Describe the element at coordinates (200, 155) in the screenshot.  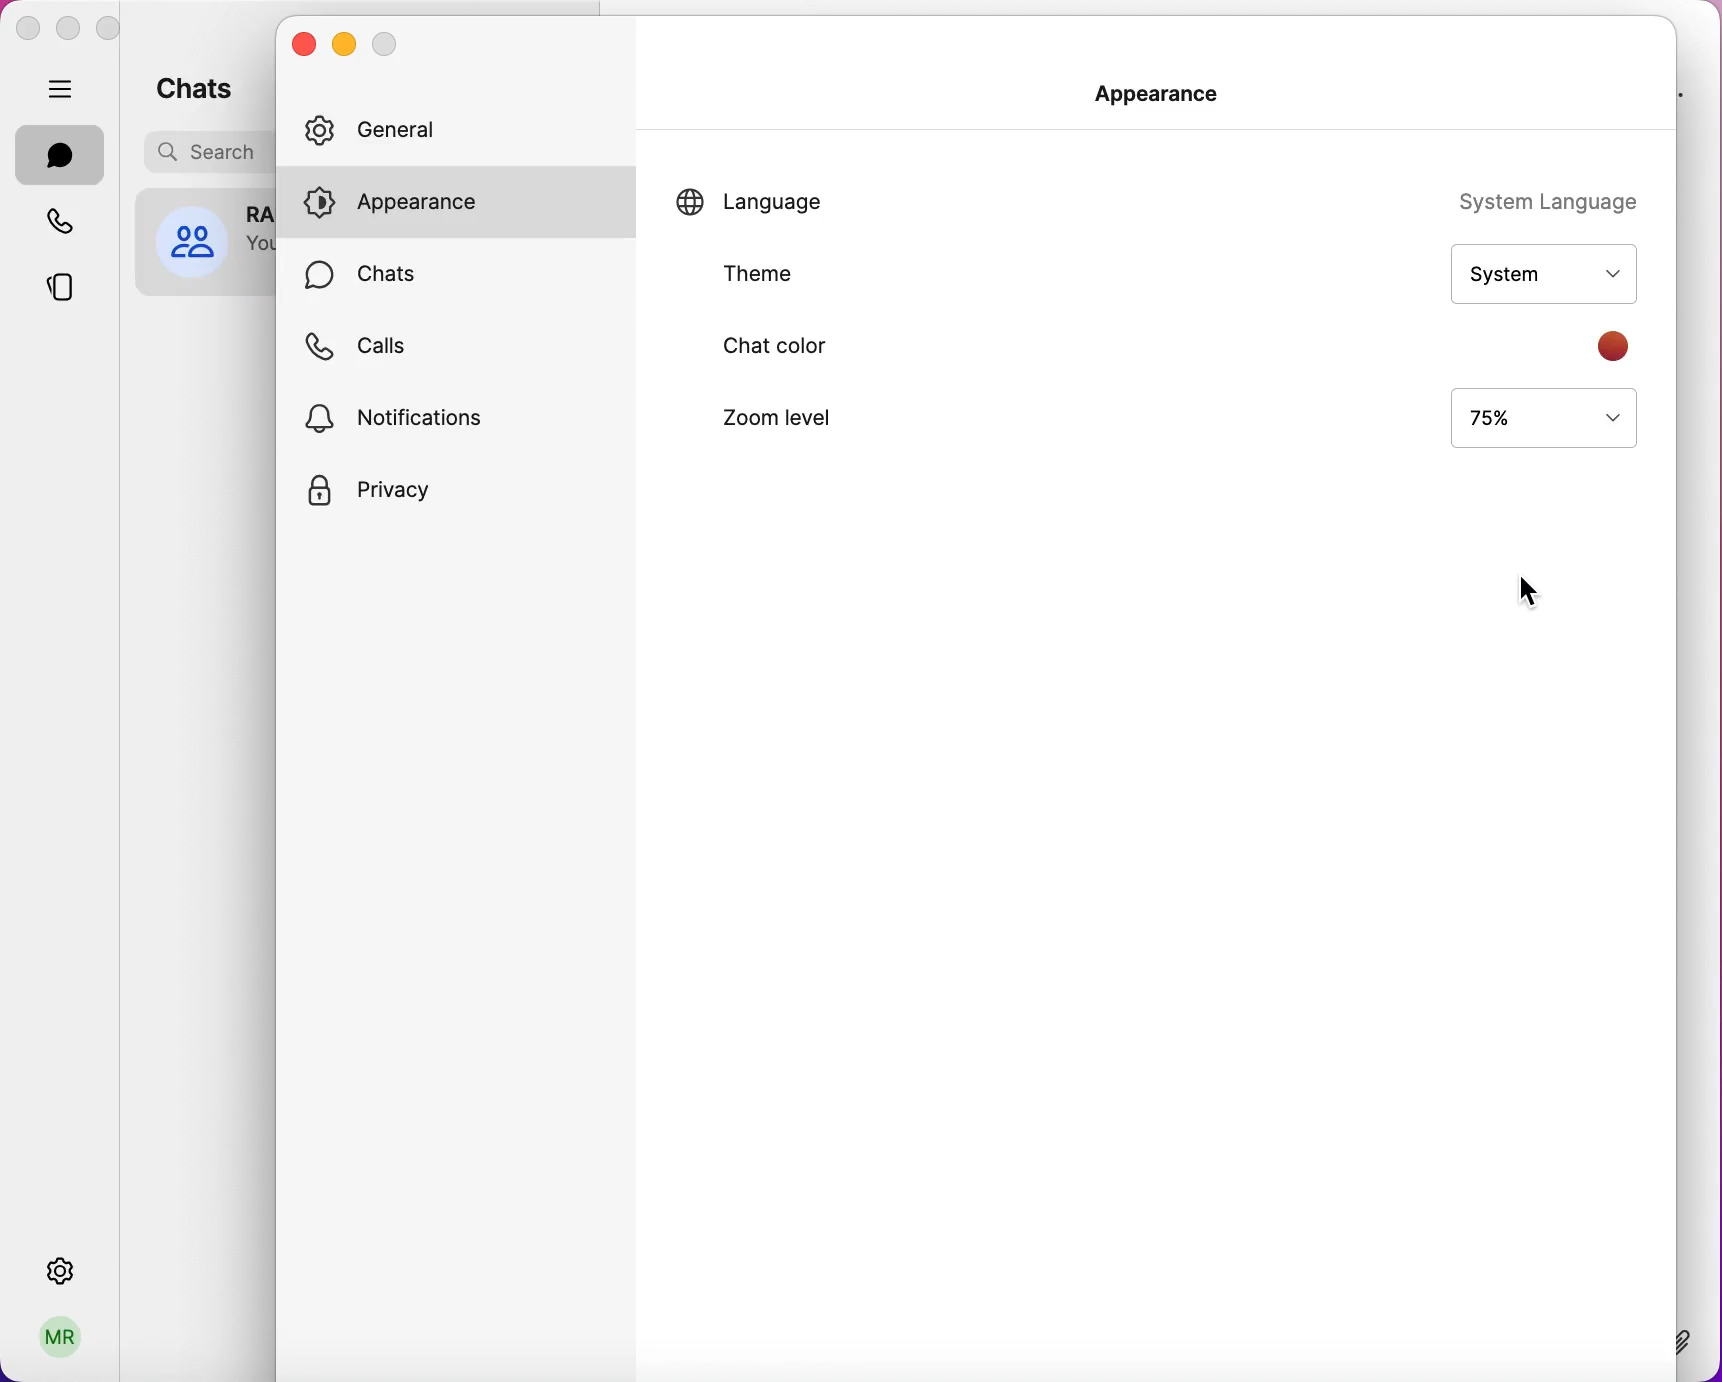
I see `search` at that location.